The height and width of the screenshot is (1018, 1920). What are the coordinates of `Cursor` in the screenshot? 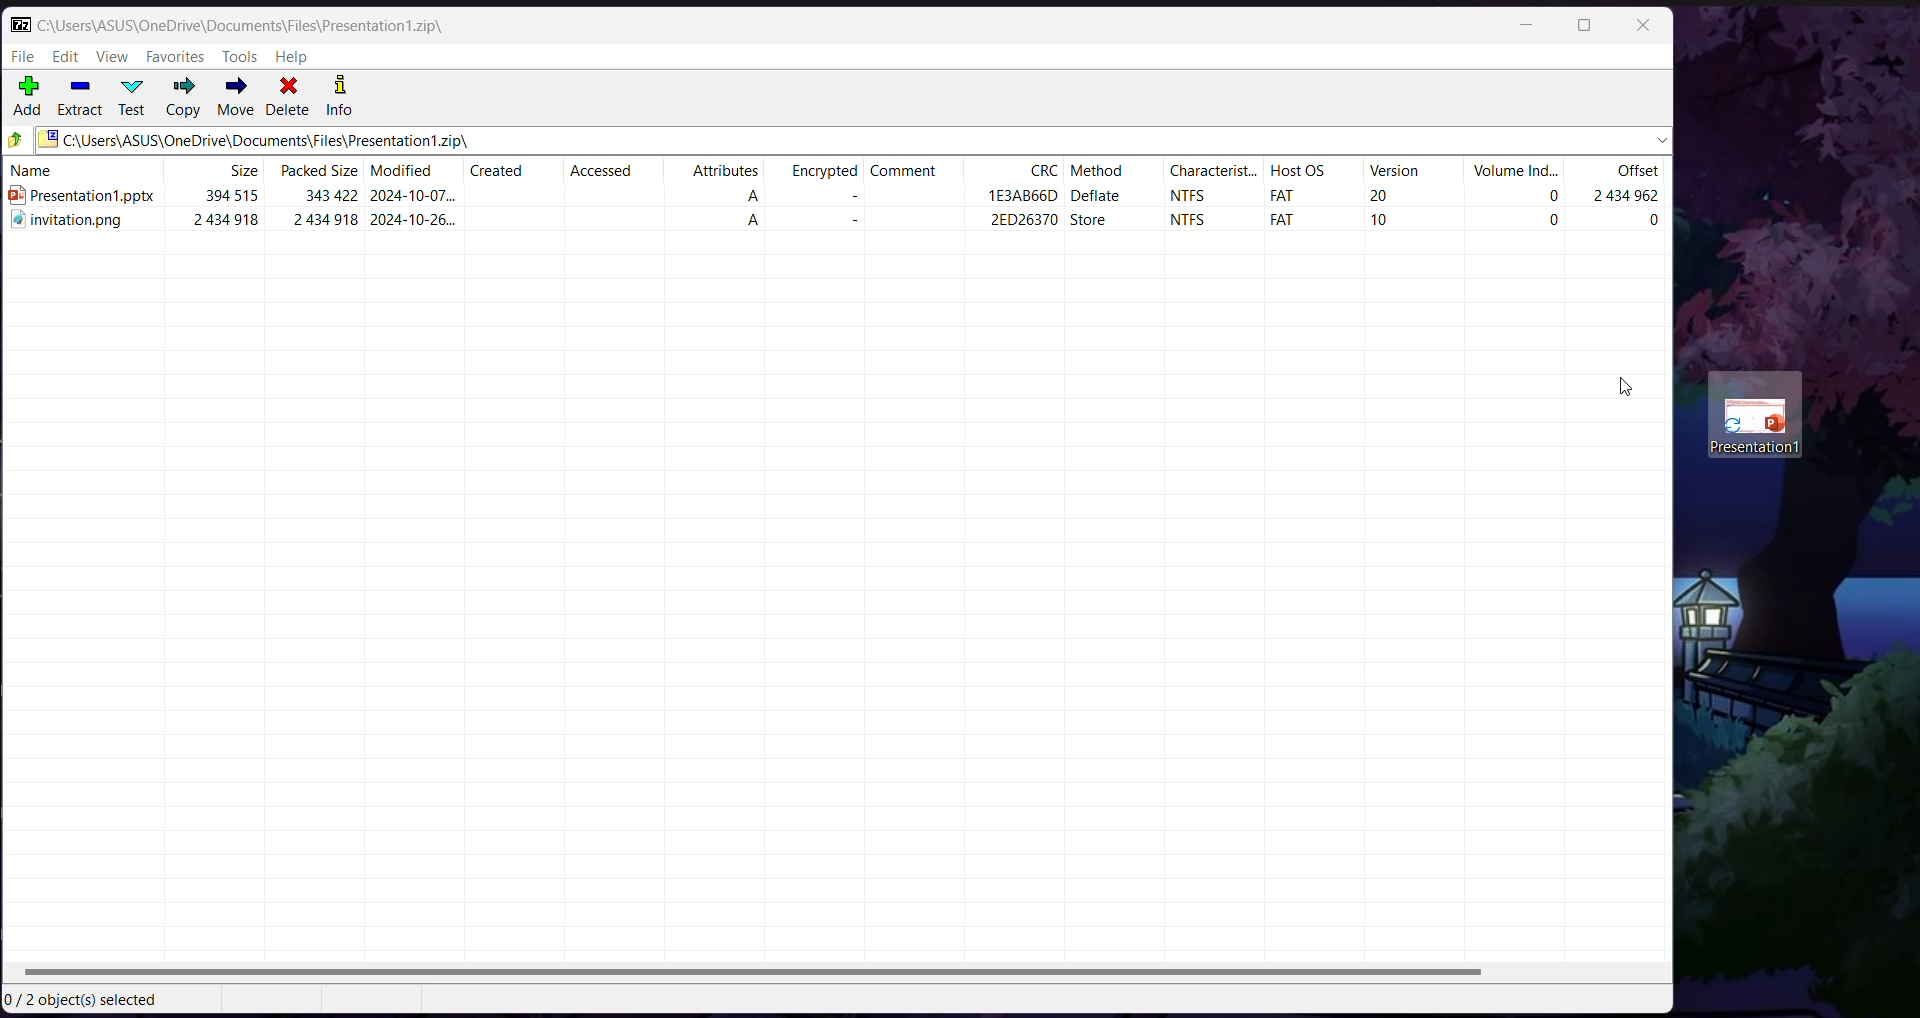 It's located at (1621, 385).